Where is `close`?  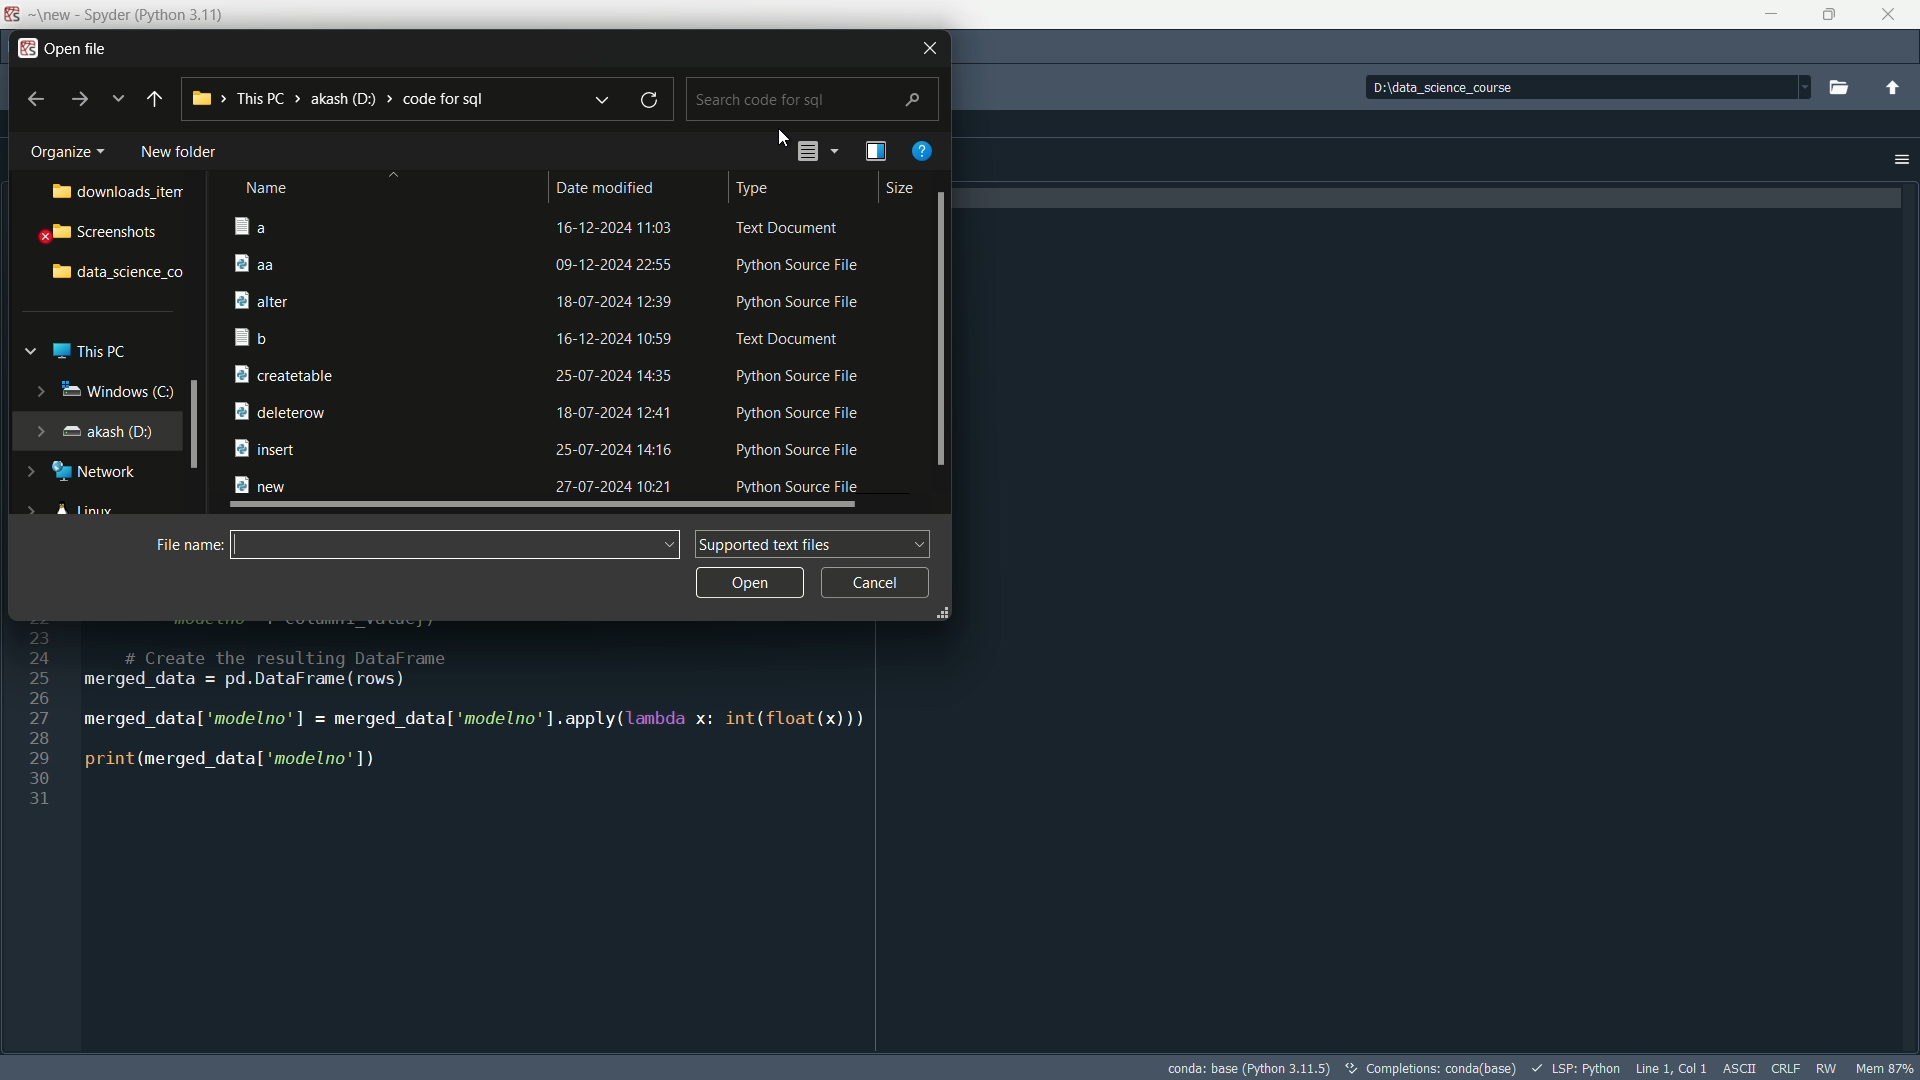
close is located at coordinates (1892, 14).